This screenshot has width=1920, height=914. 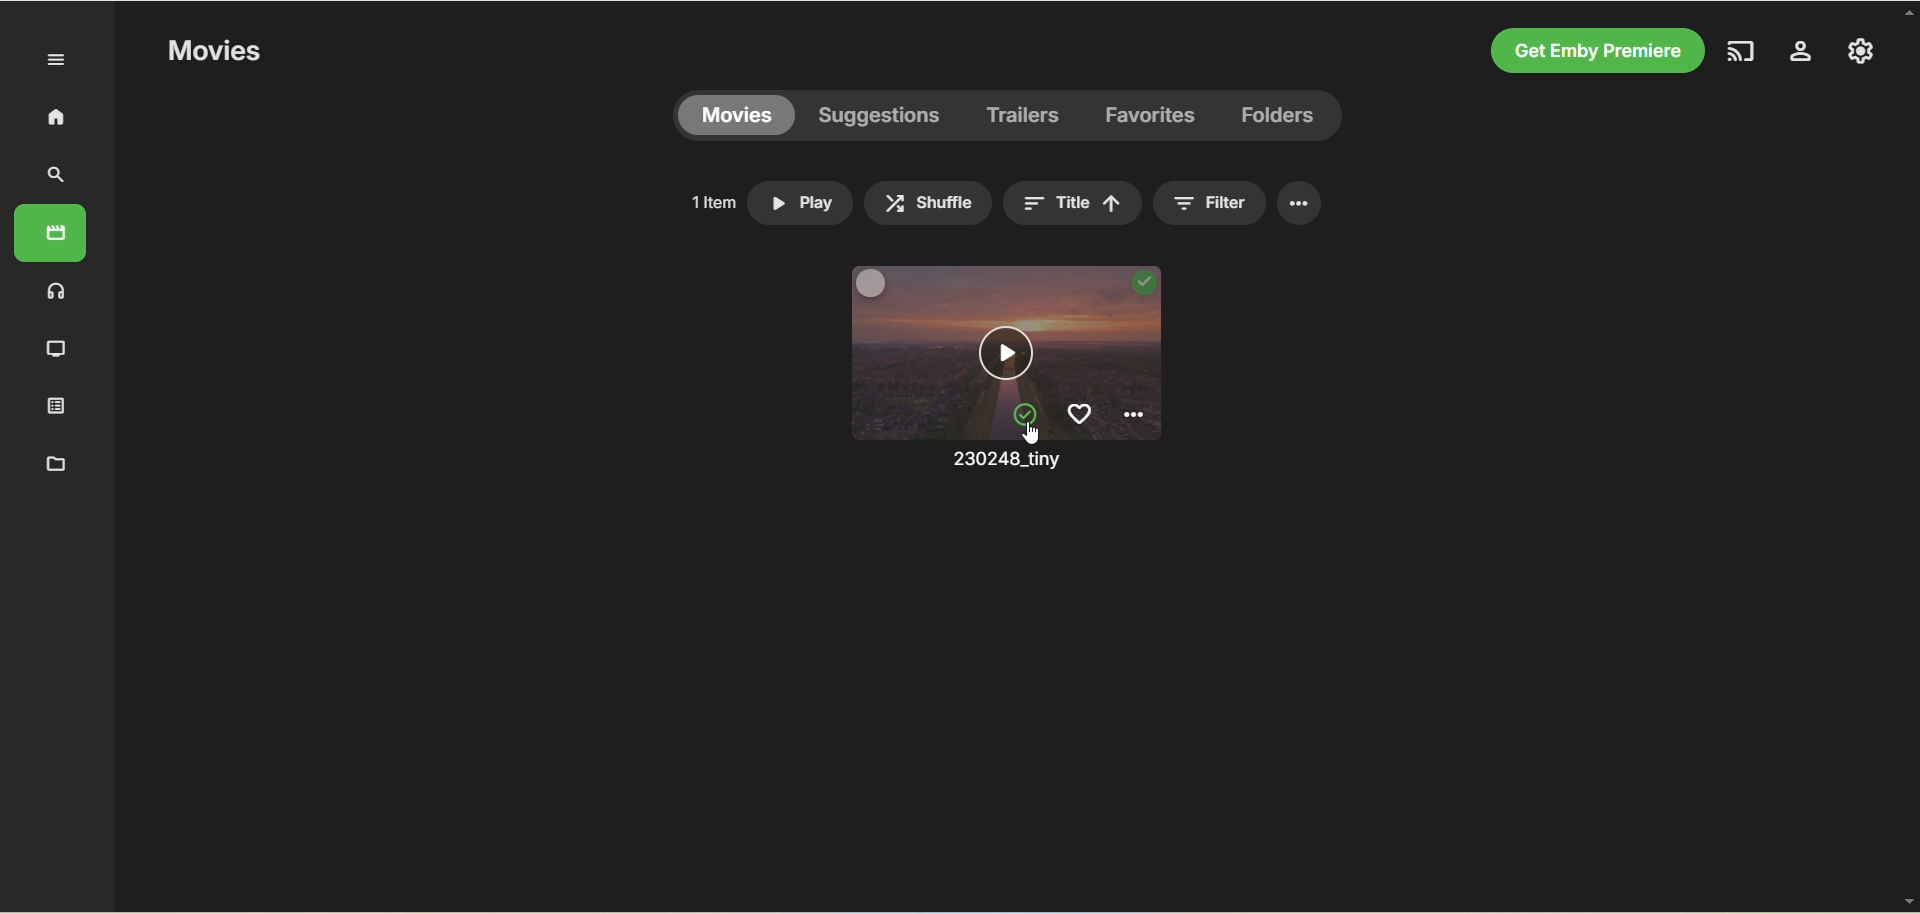 I want to click on options, so click(x=1139, y=417).